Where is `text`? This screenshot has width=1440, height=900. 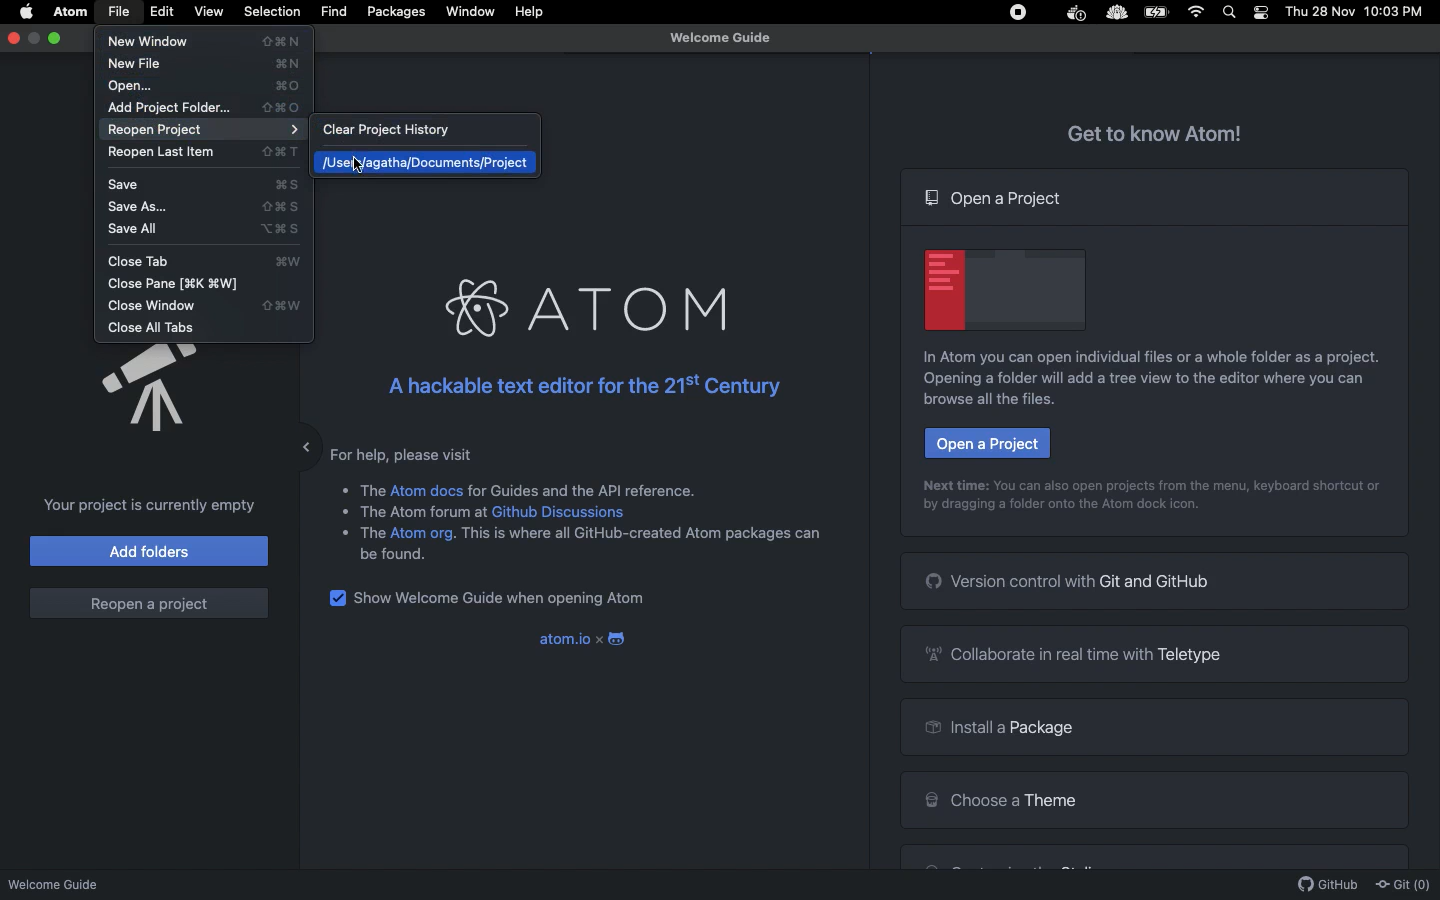 text is located at coordinates (372, 533).